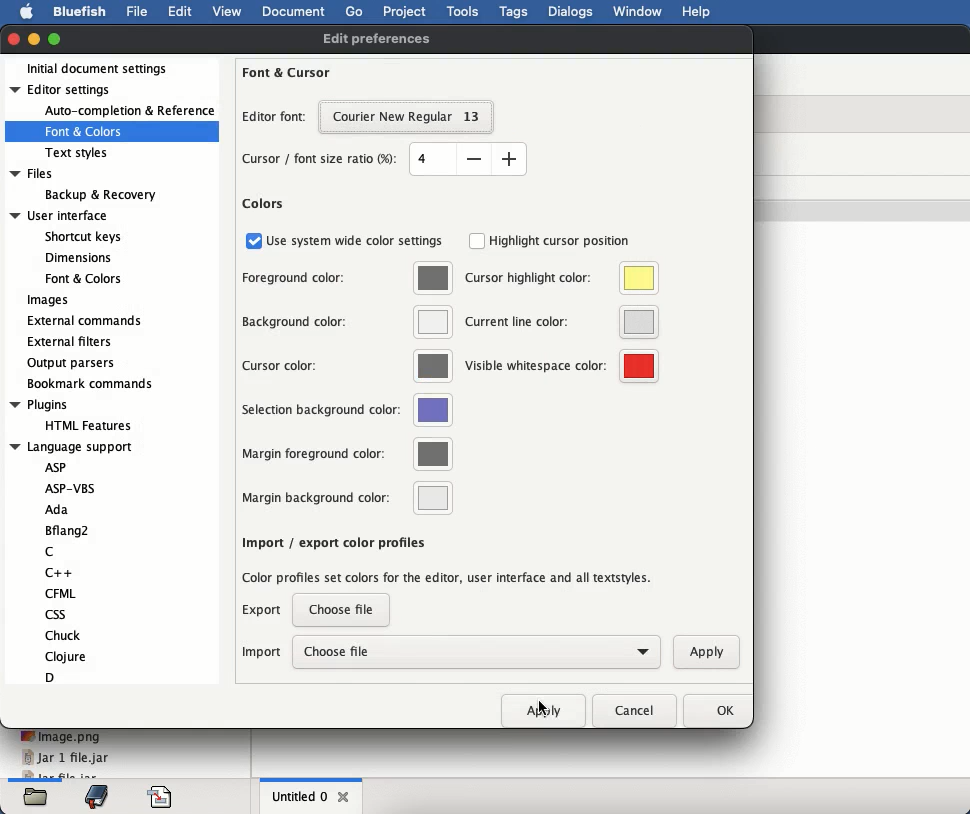  I want to click on code, so click(162, 797).